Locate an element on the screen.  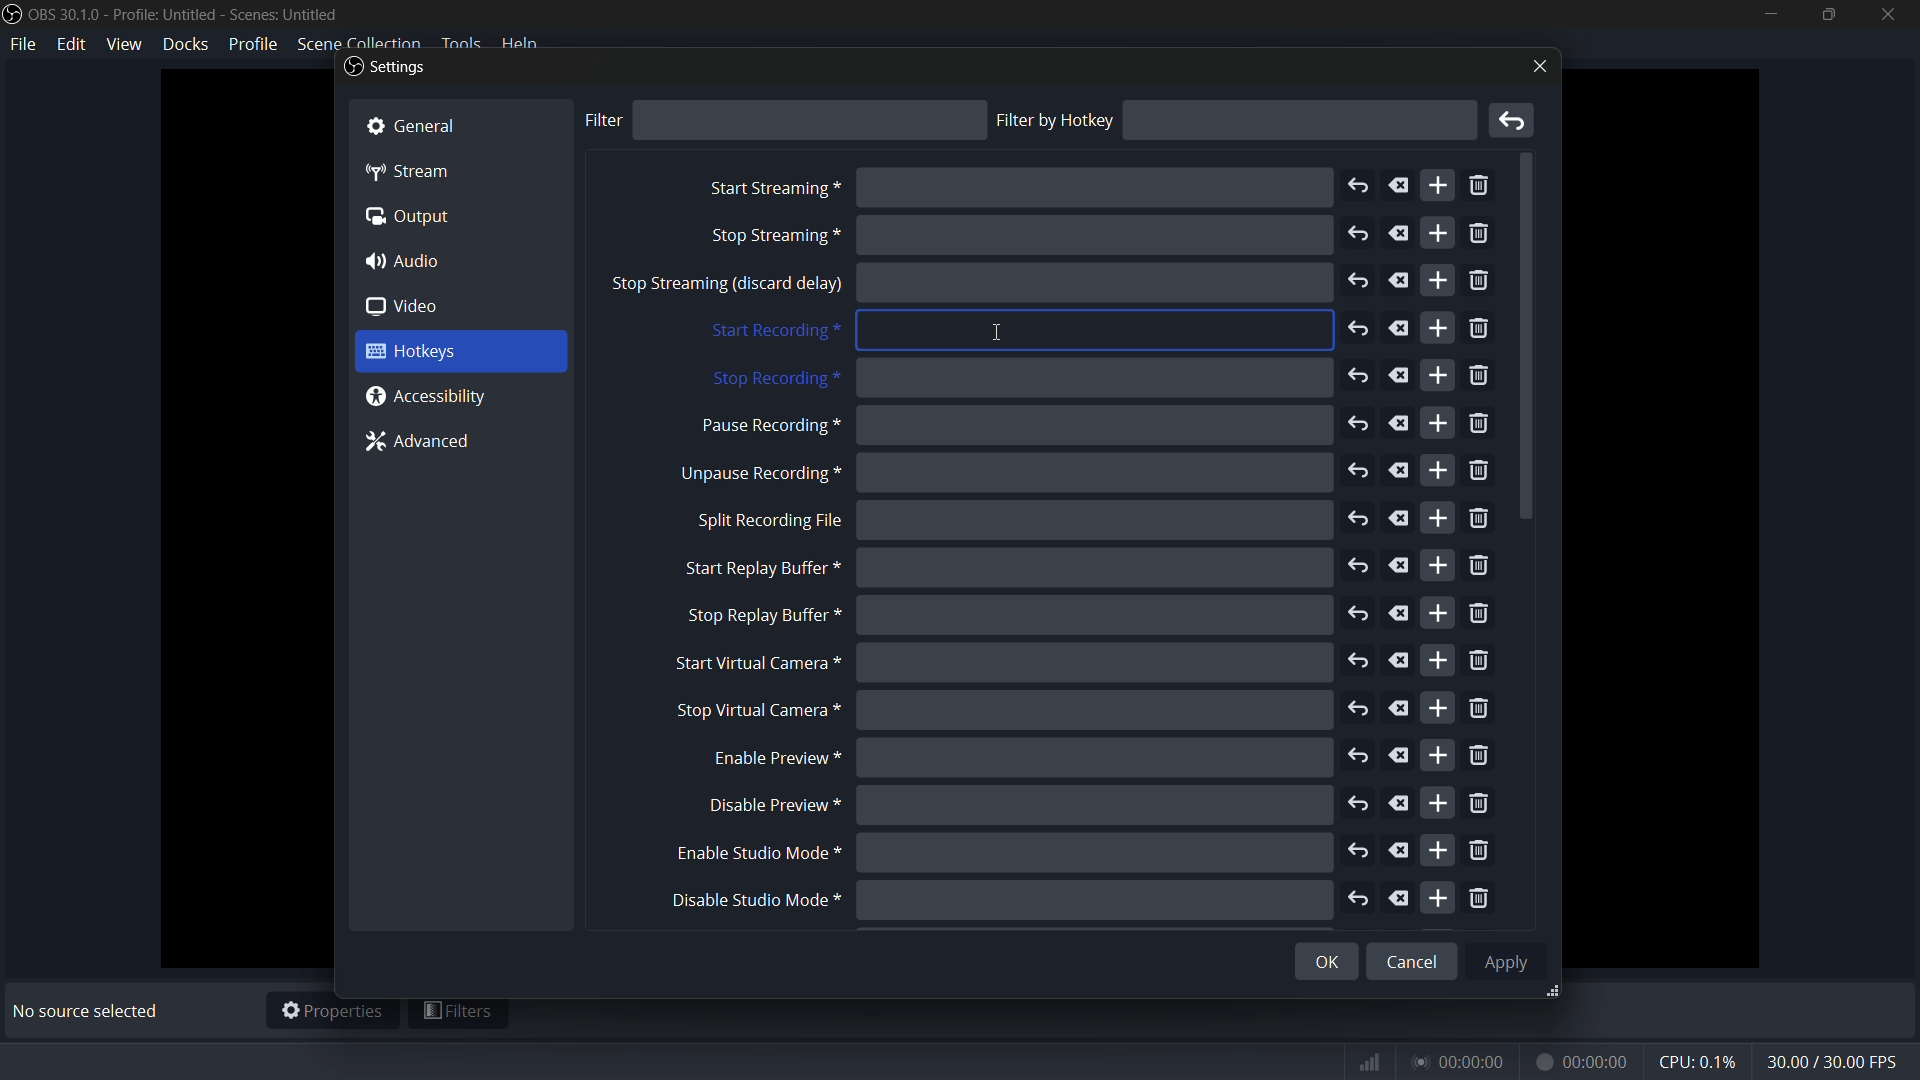
remove is located at coordinates (1481, 804).